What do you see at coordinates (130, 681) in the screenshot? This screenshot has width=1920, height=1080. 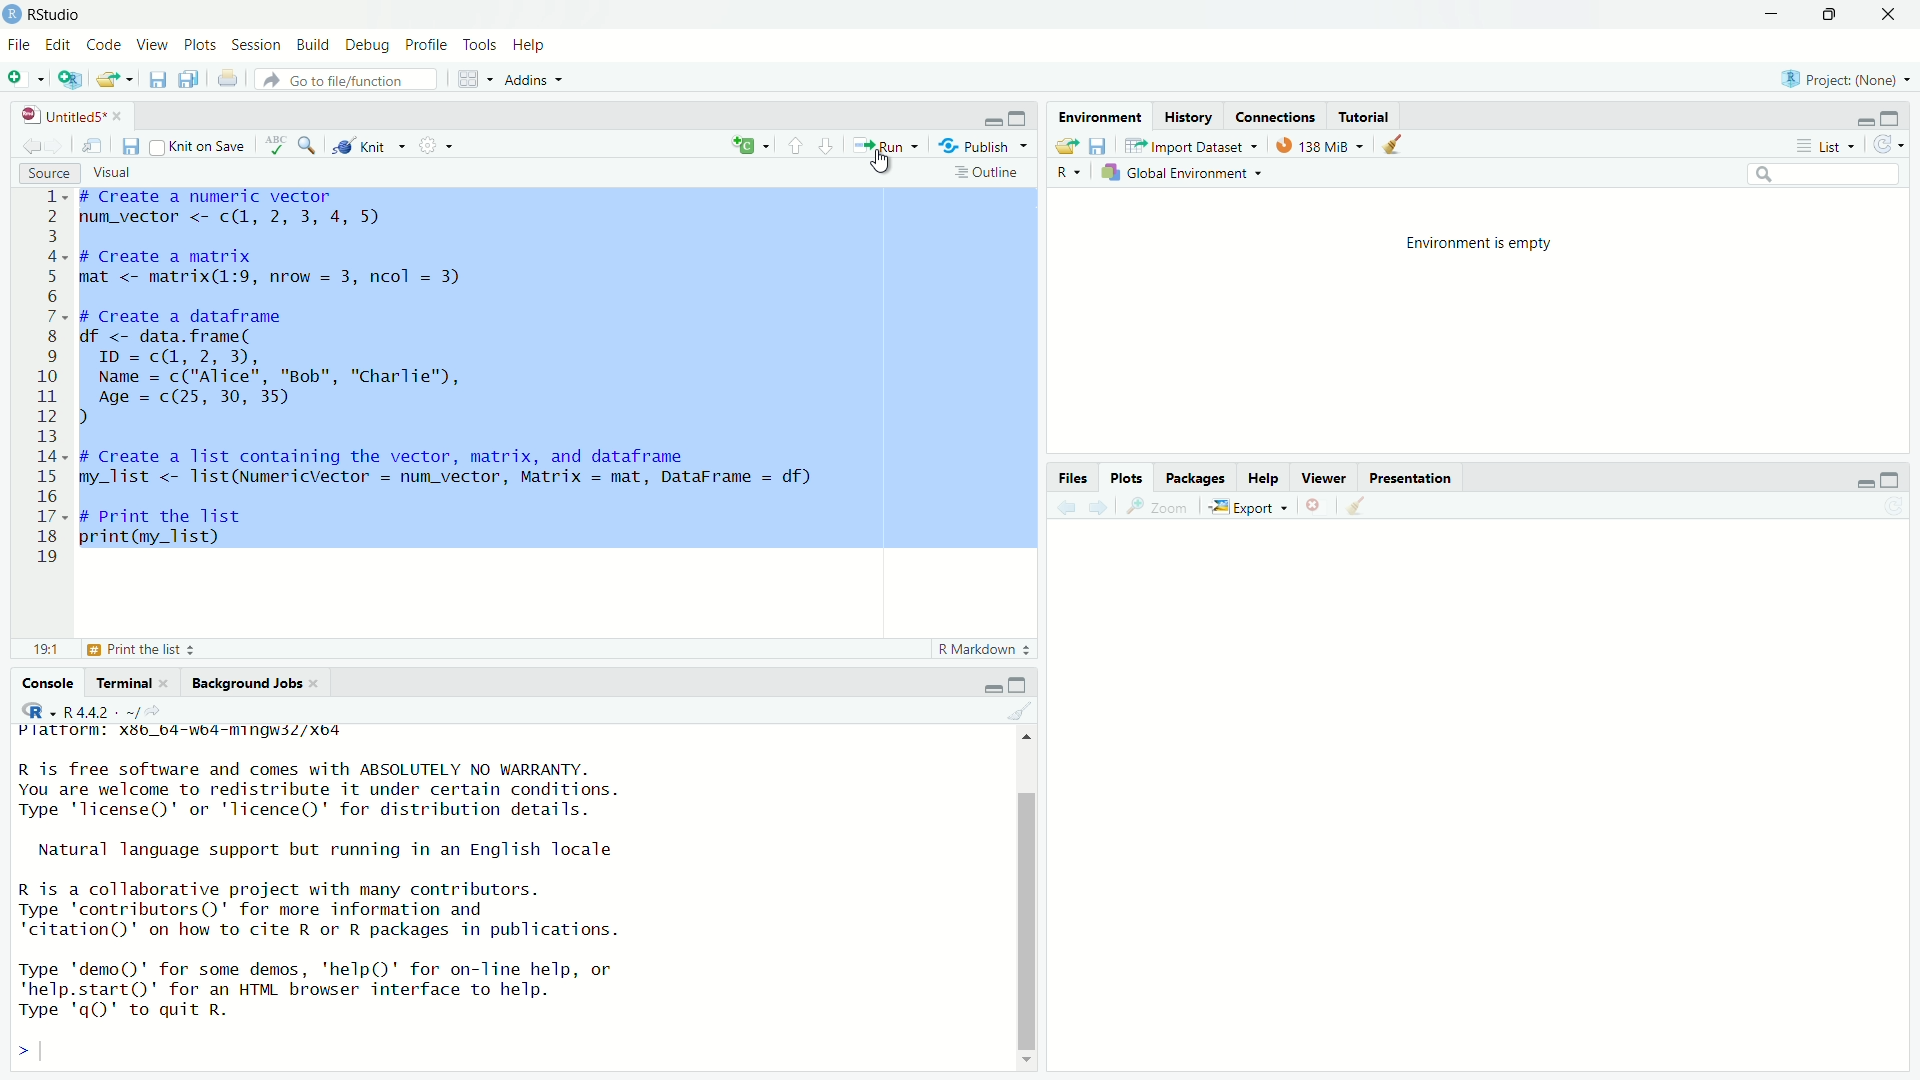 I see `Terminal` at bounding box center [130, 681].